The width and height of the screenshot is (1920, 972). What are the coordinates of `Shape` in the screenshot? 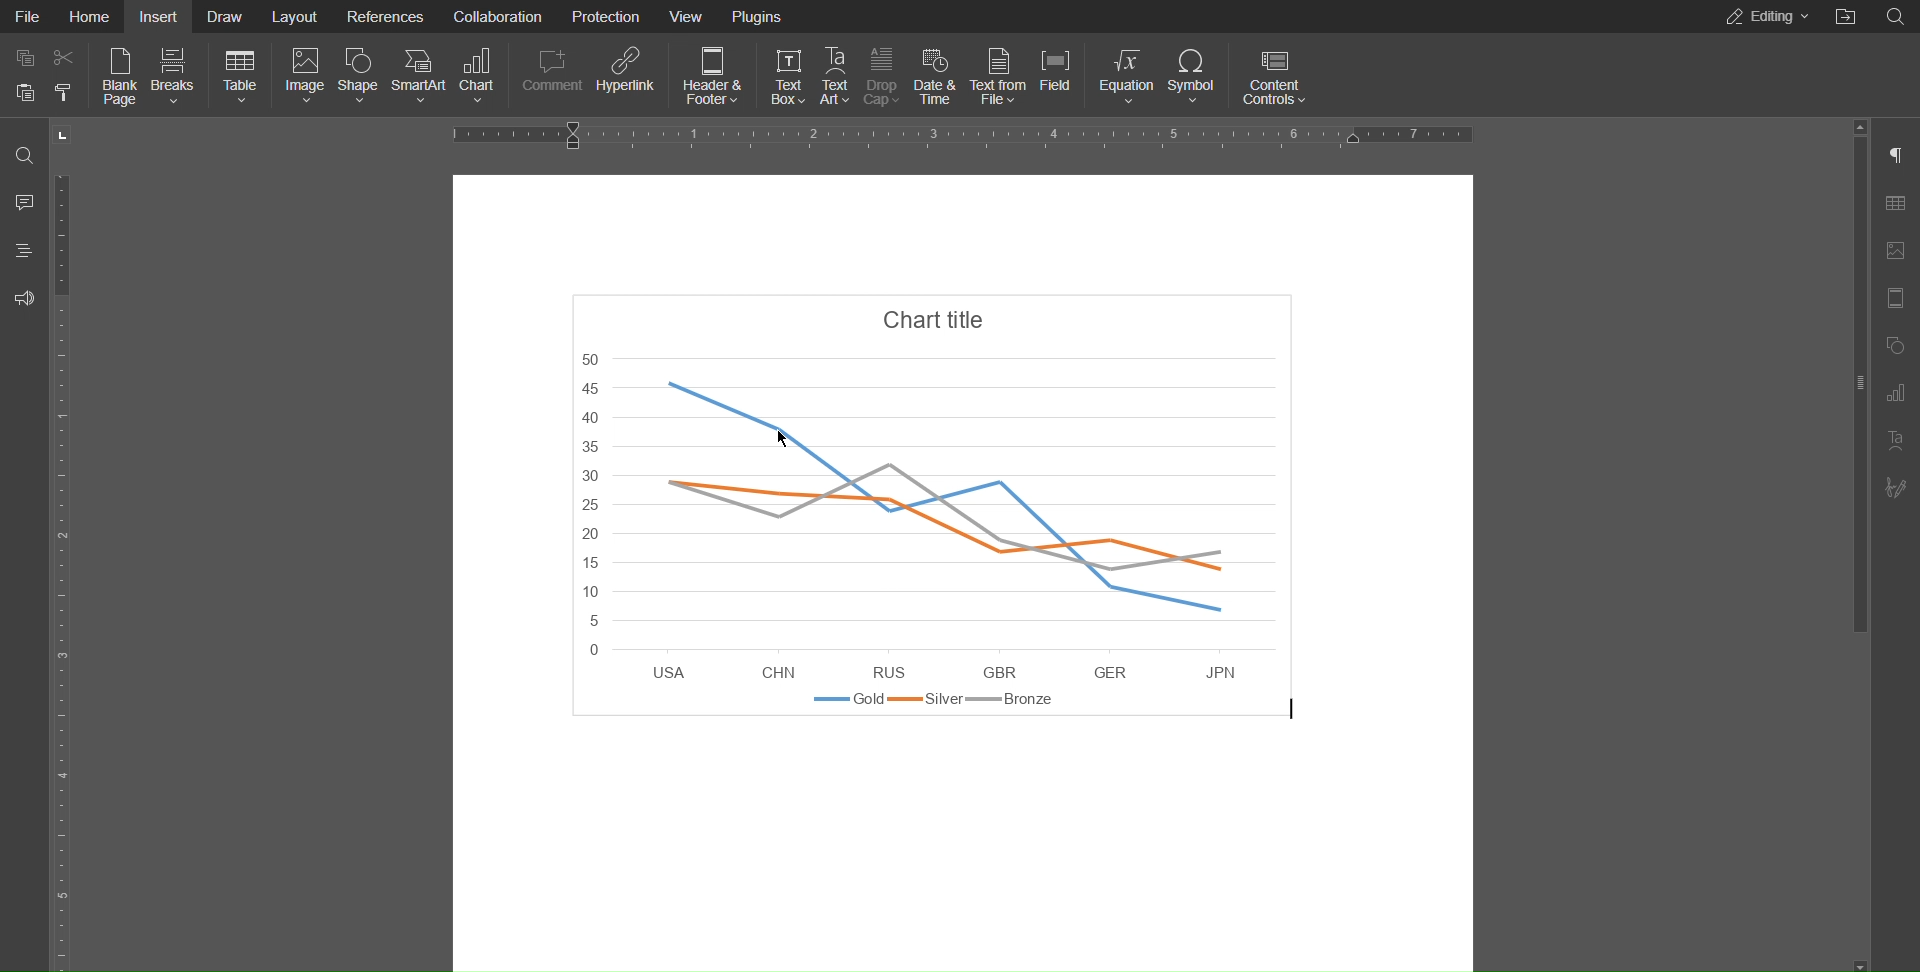 It's located at (361, 79).